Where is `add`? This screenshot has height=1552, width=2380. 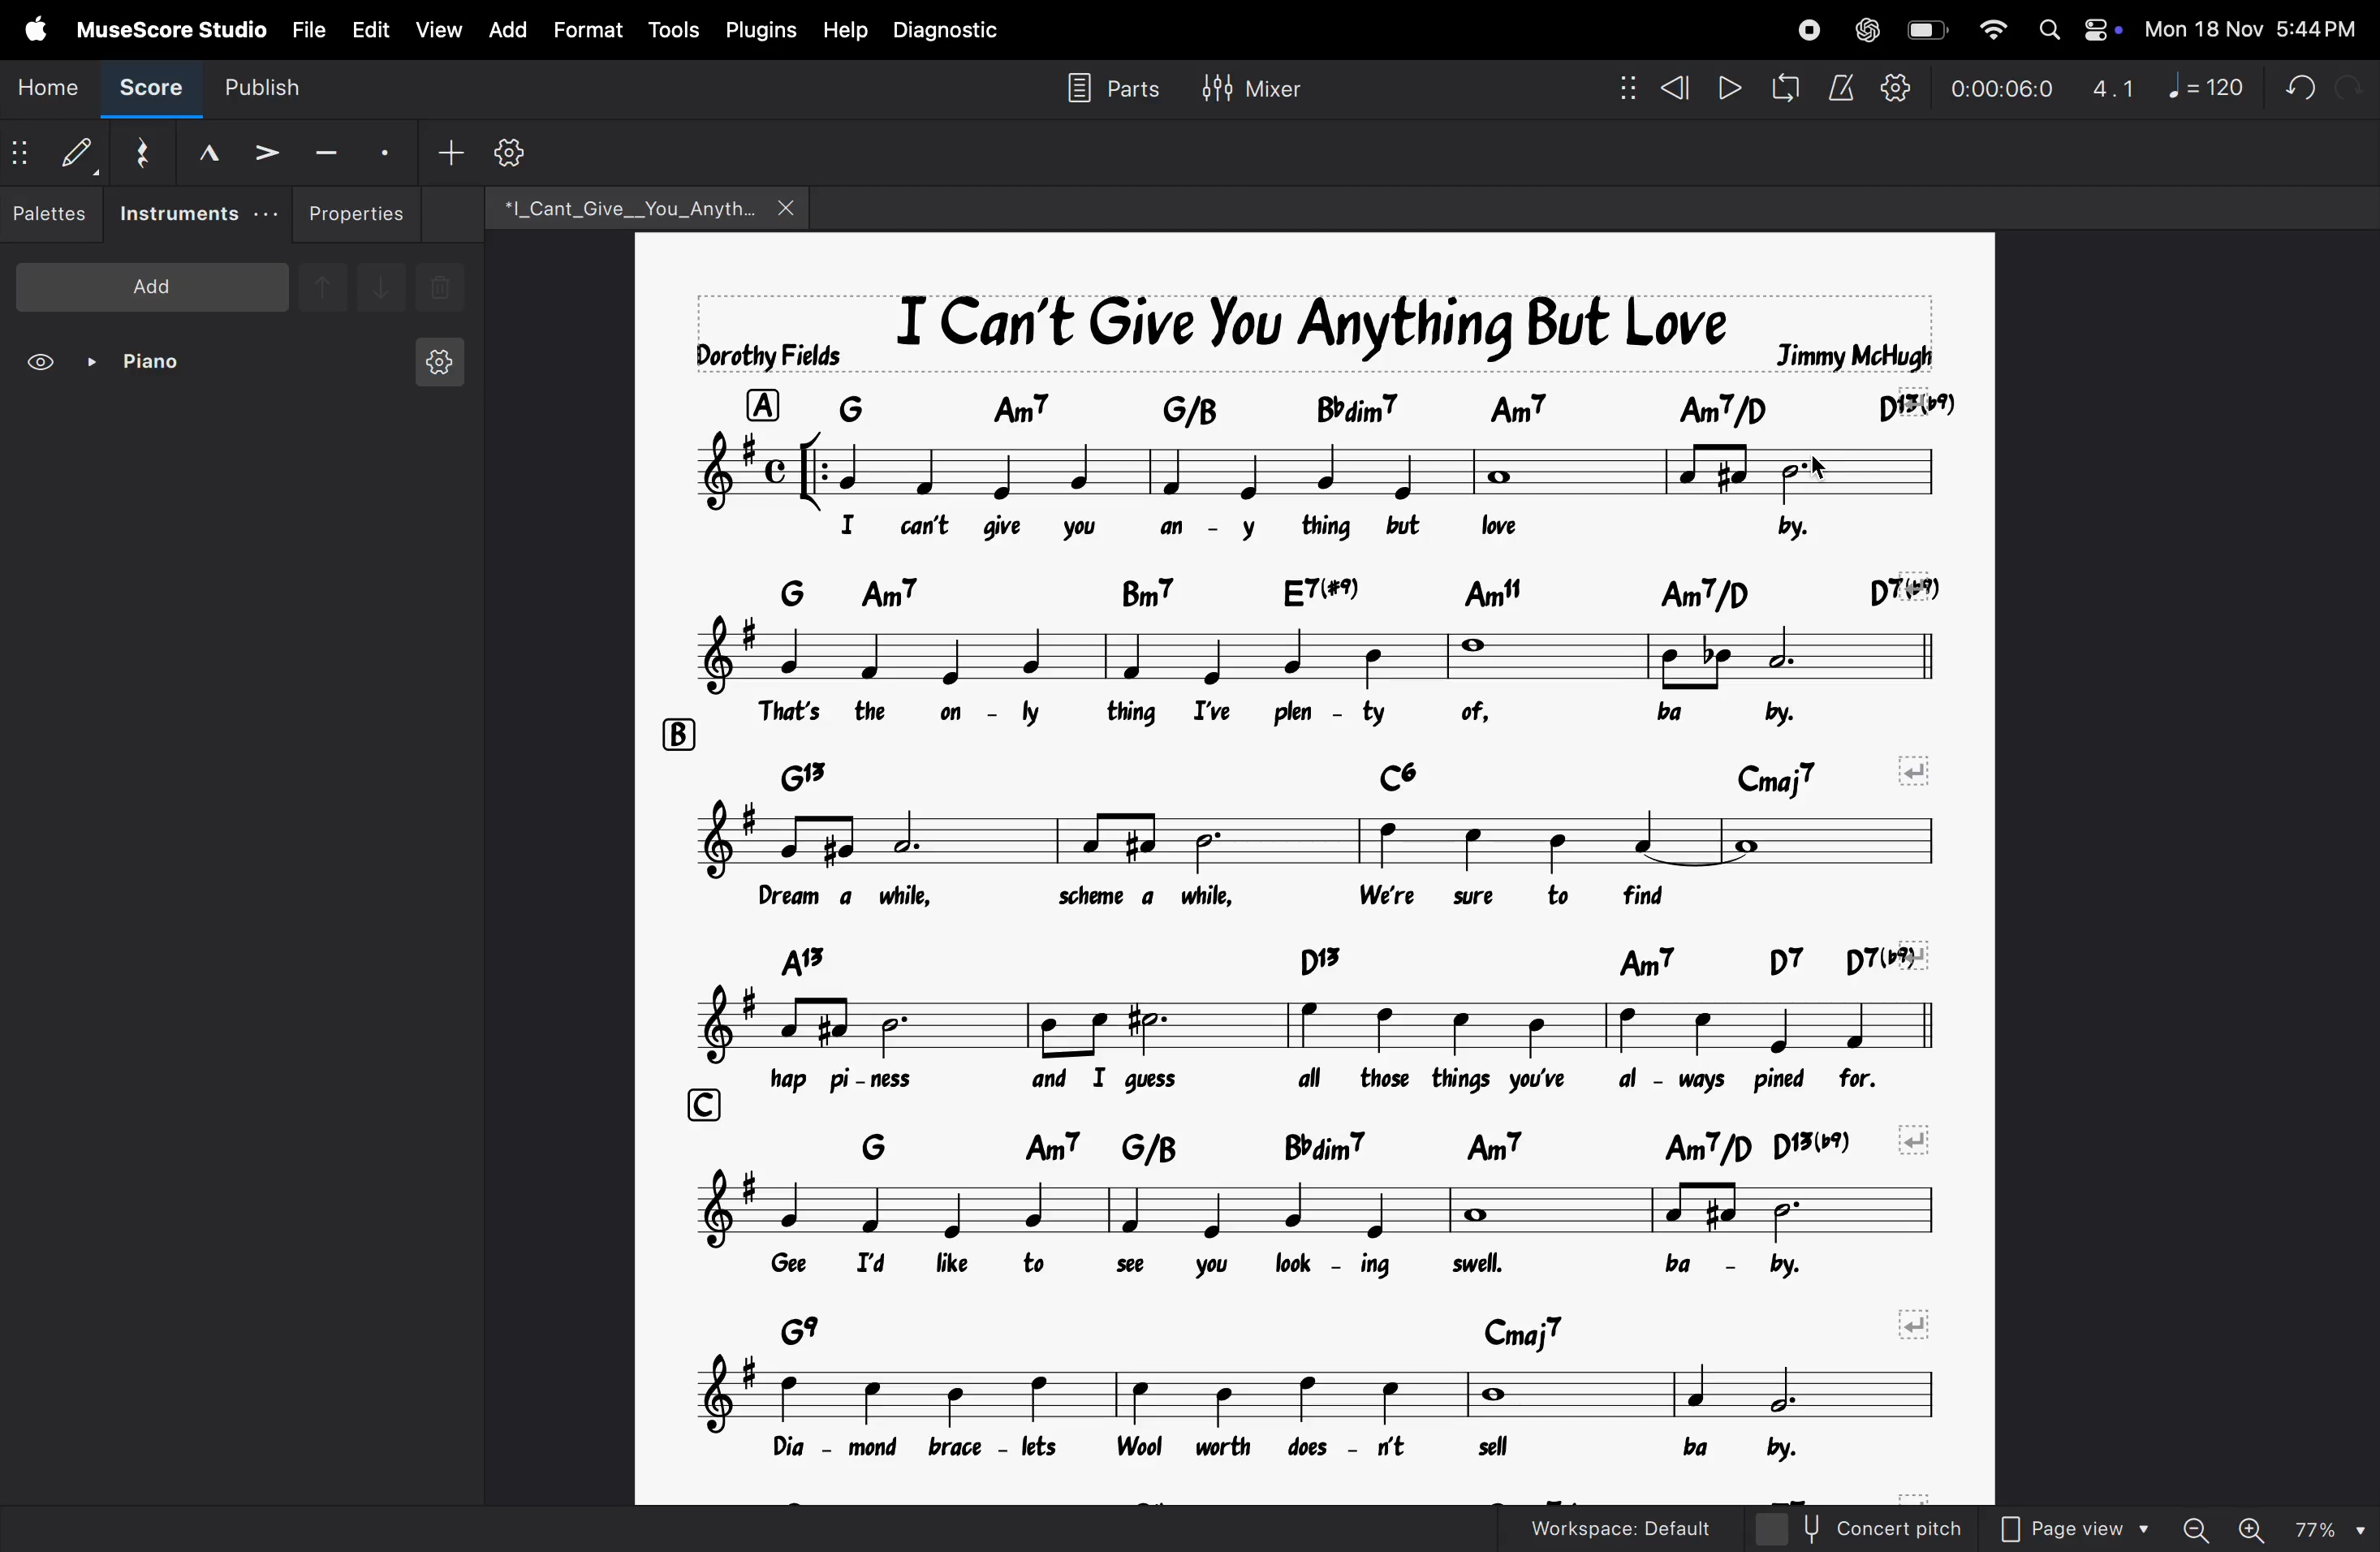
add is located at coordinates (511, 29).